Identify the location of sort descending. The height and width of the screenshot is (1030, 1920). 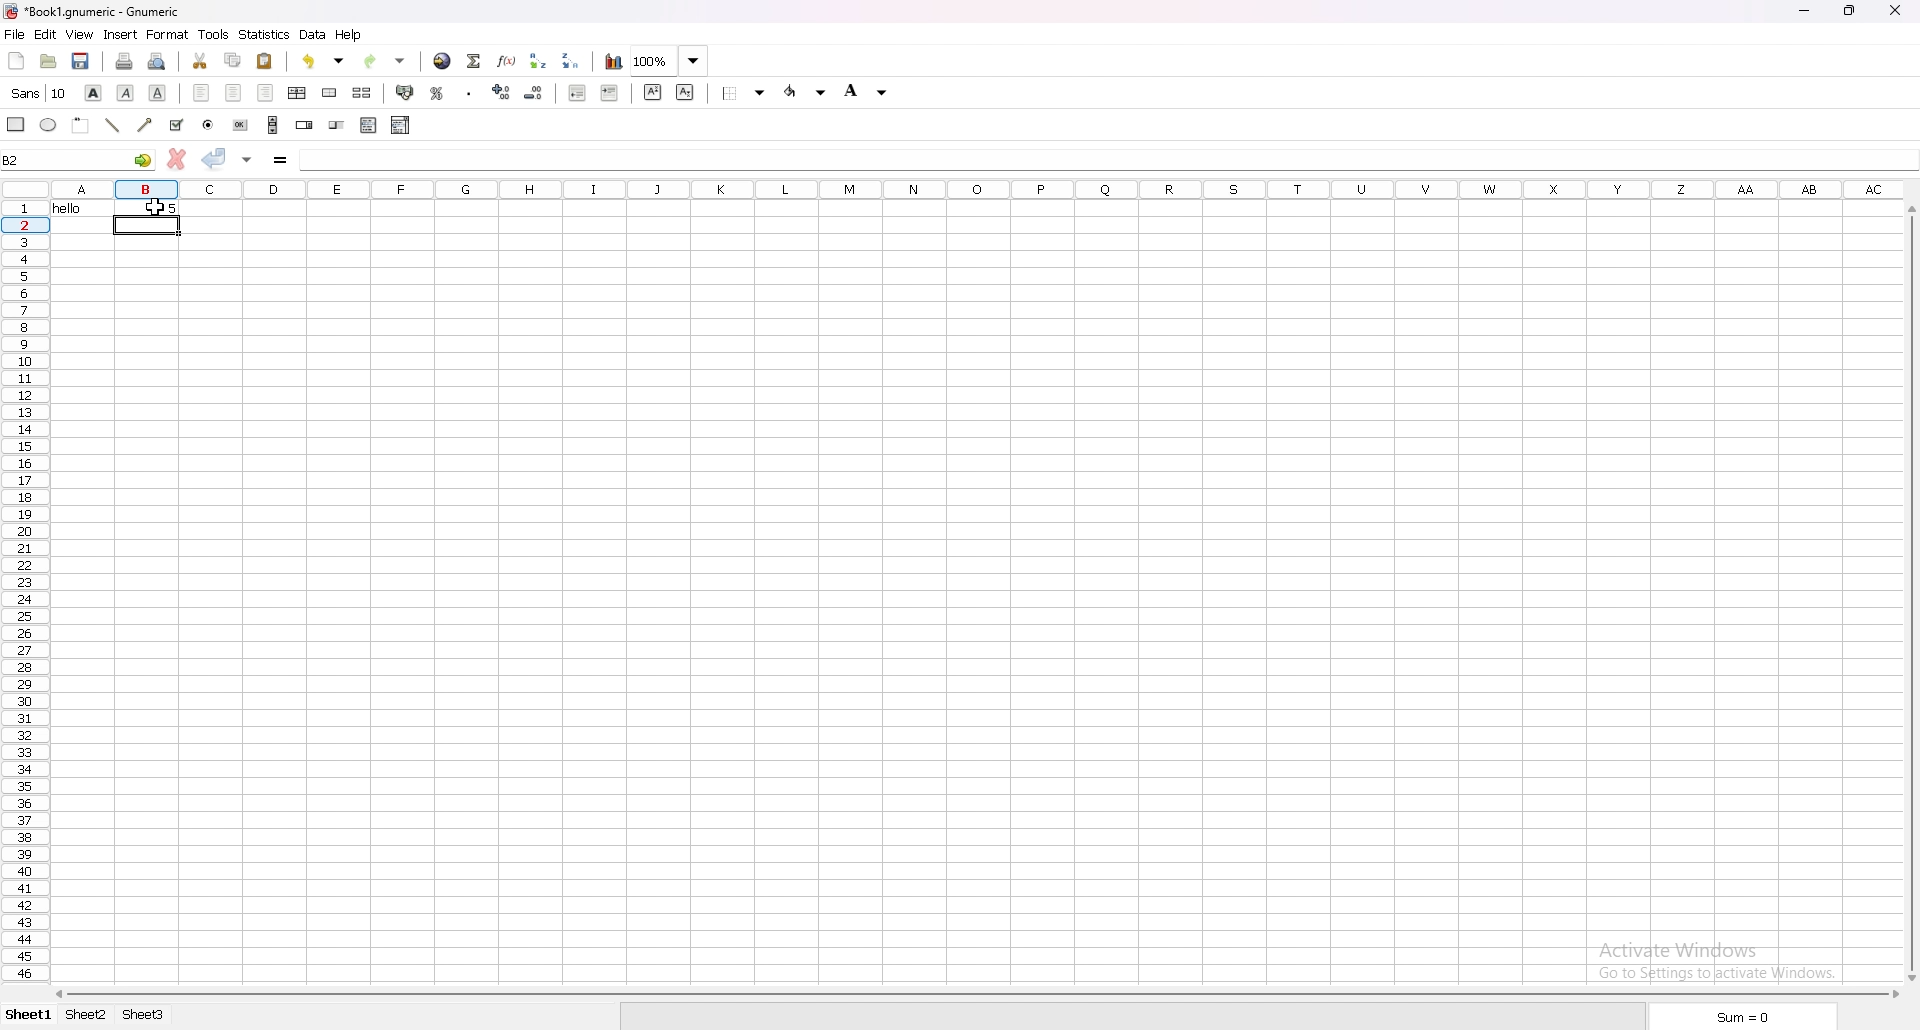
(571, 60).